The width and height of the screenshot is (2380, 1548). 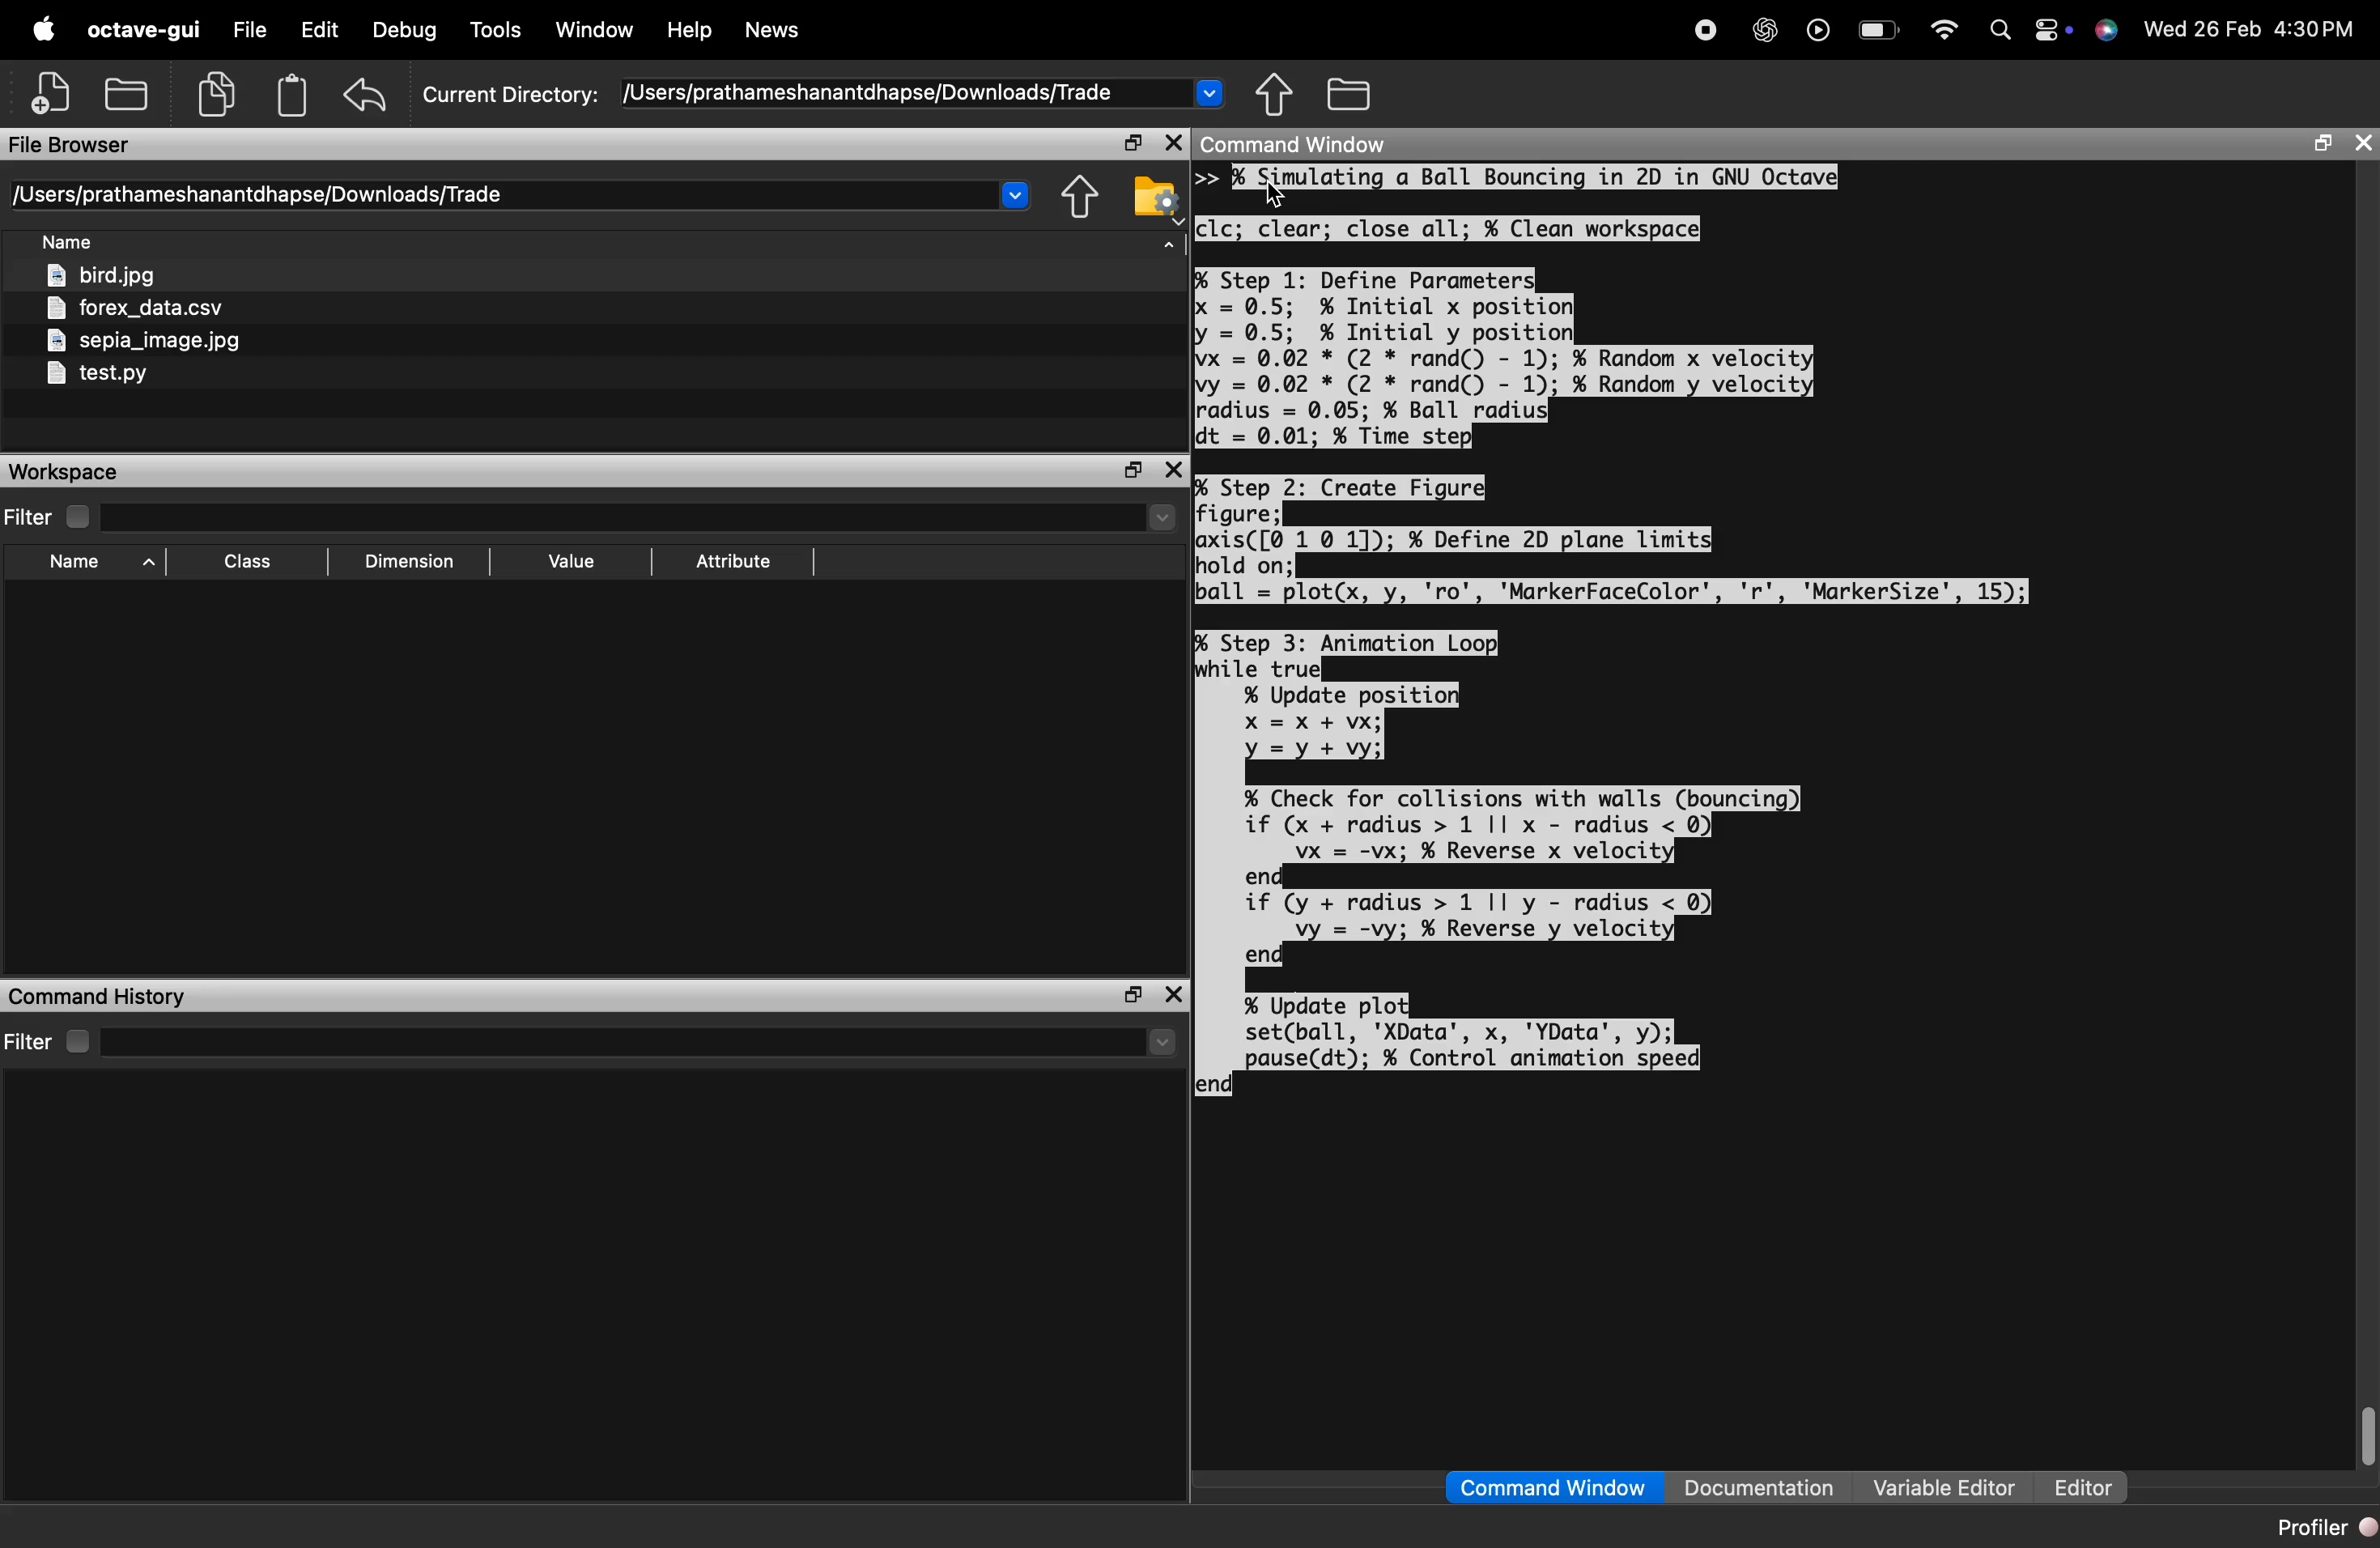 What do you see at coordinates (103, 563) in the screenshot?
I see `Name ^` at bounding box center [103, 563].